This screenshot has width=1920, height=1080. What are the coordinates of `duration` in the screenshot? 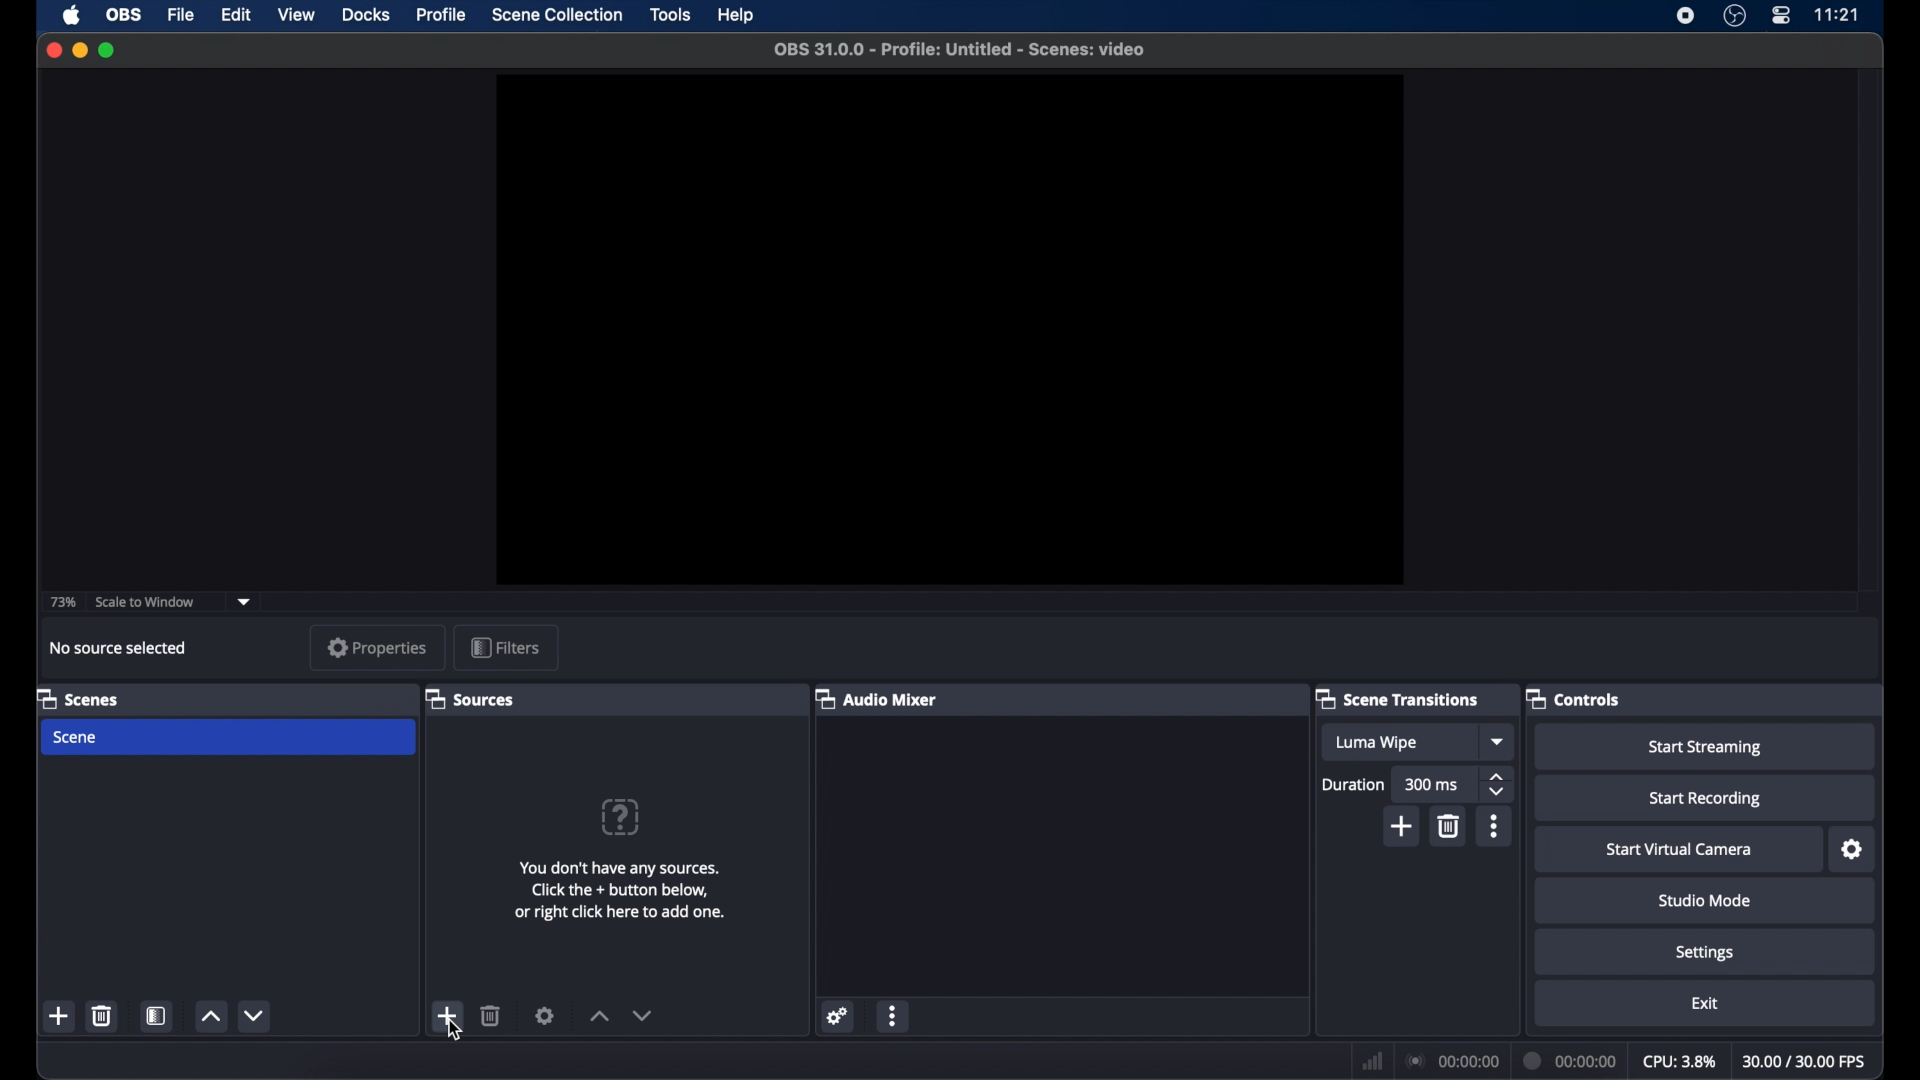 It's located at (1355, 784).